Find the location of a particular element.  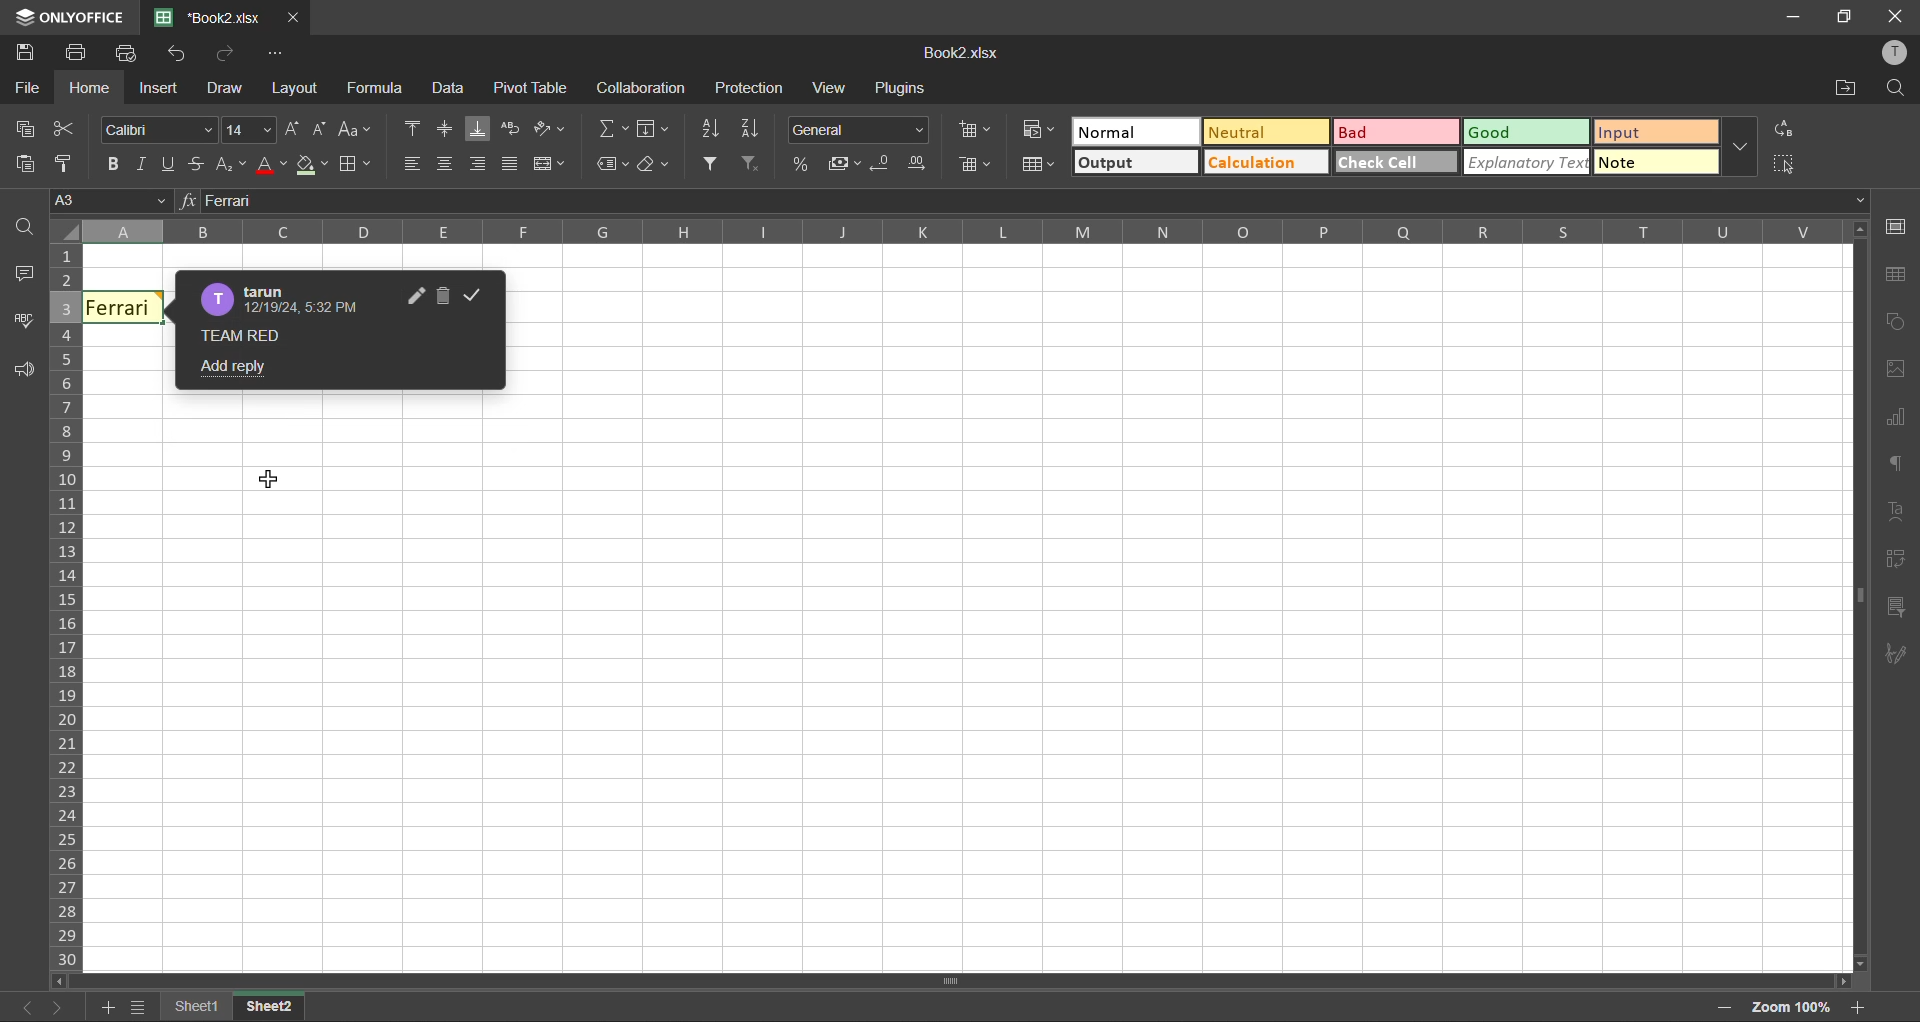

Book2.xlsx is located at coordinates (210, 15).